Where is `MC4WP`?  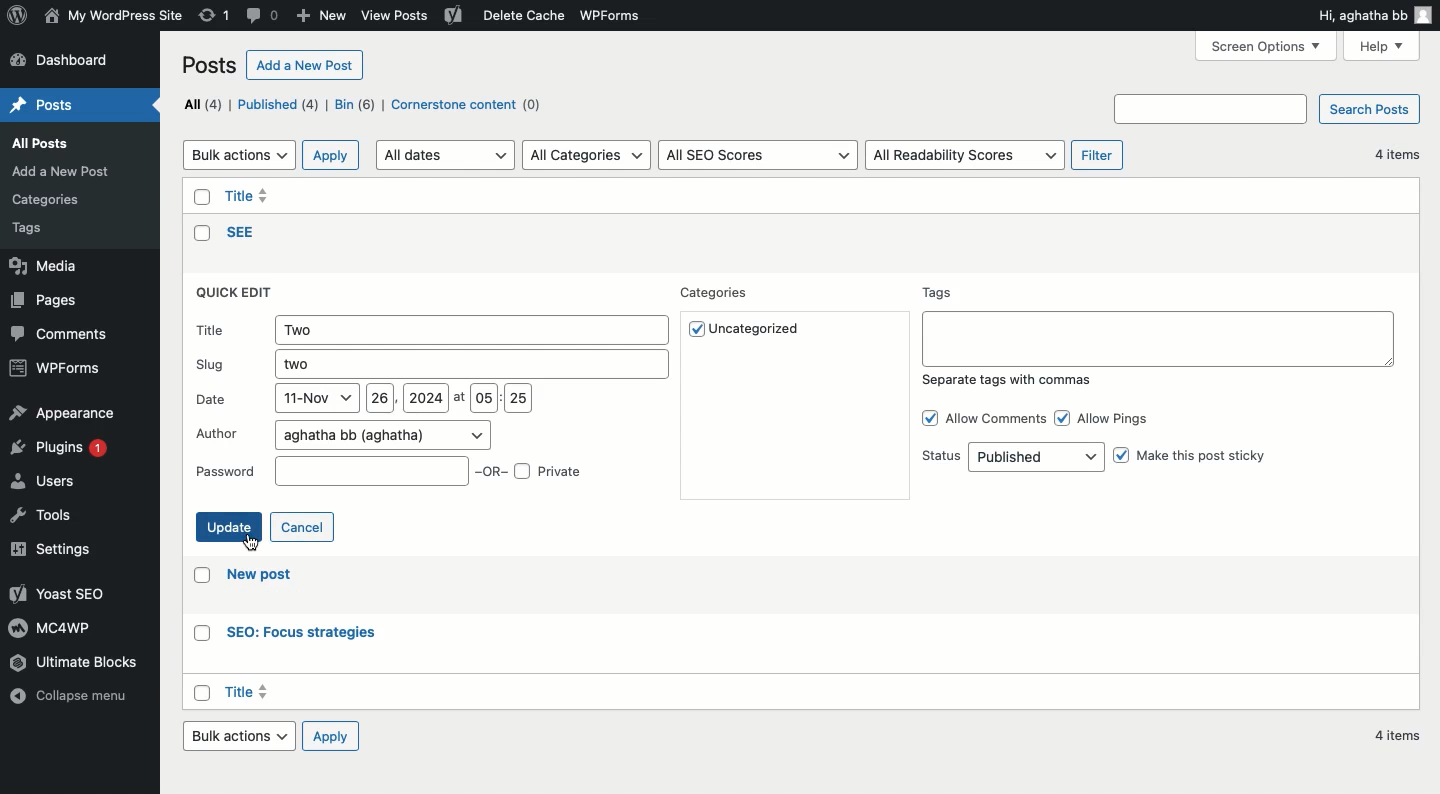 MC4WP is located at coordinates (48, 627).